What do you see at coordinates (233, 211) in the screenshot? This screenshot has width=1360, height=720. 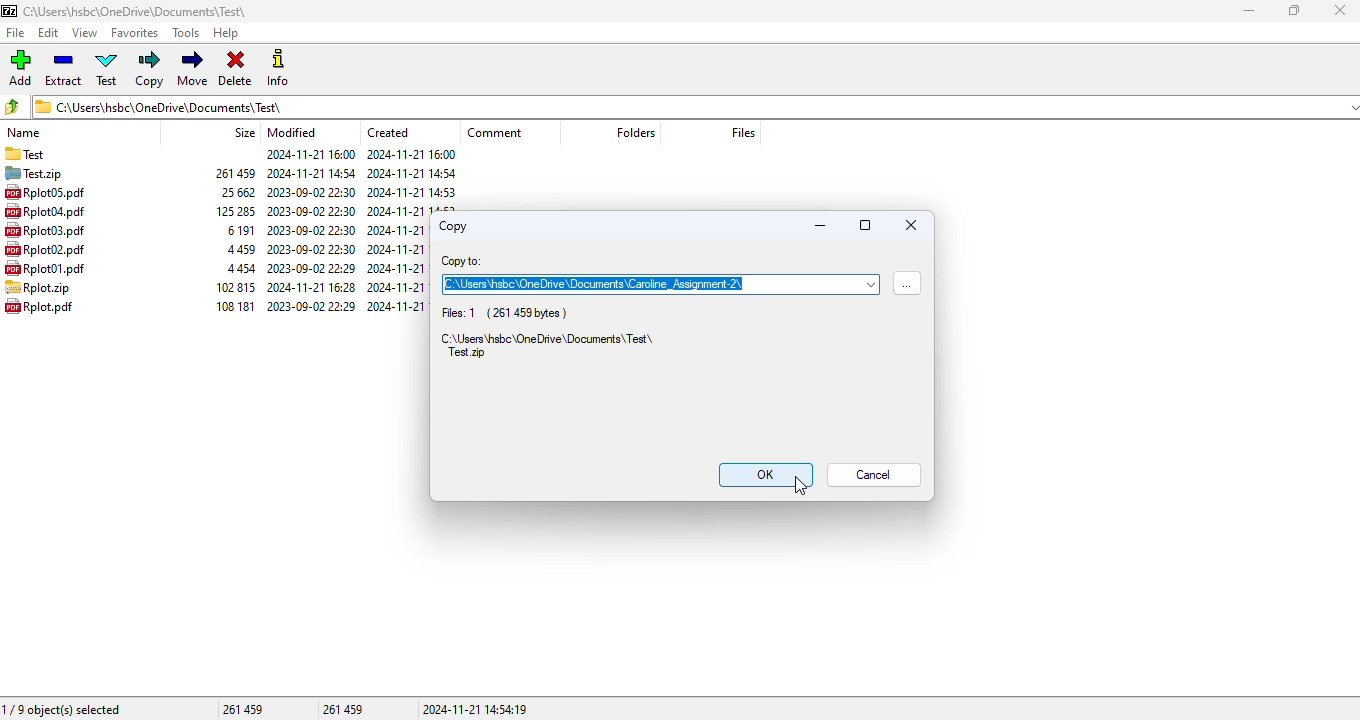 I see `size` at bounding box center [233, 211].